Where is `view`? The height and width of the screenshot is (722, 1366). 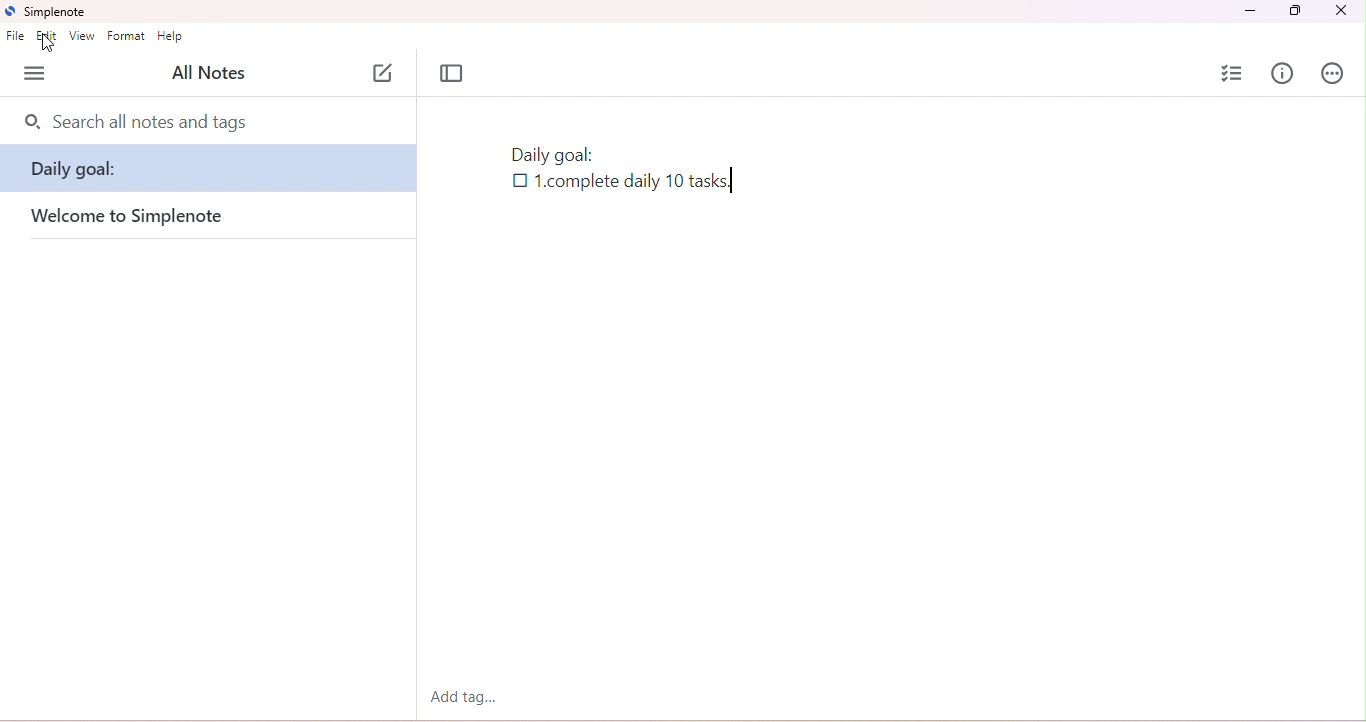
view is located at coordinates (82, 36).